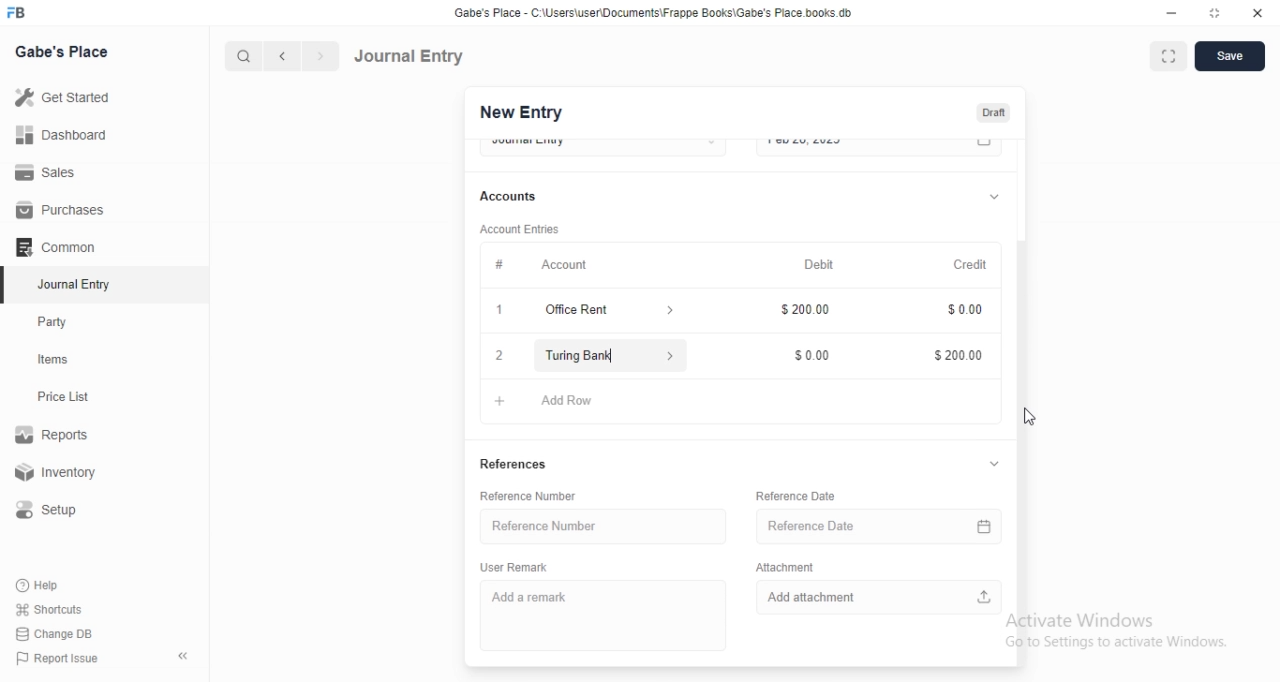  Describe the element at coordinates (801, 567) in the screenshot. I see `‘Attachment` at that location.